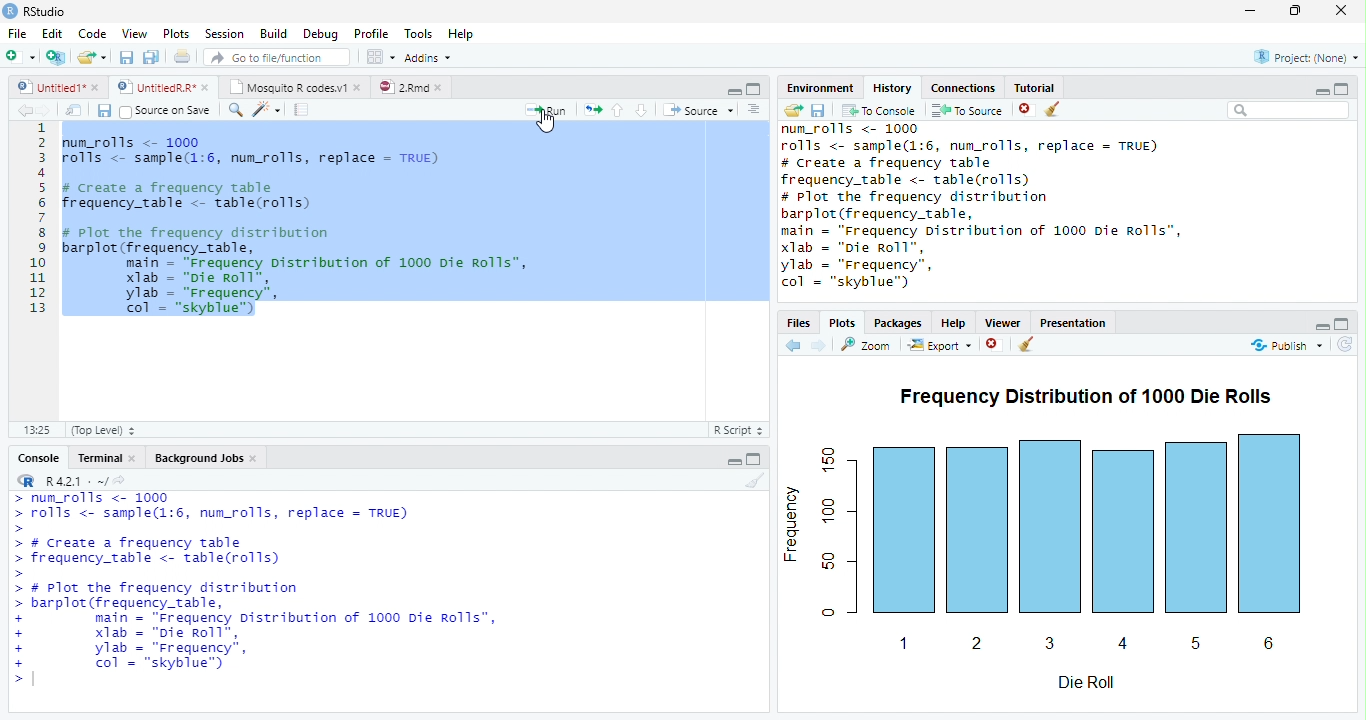  What do you see at coordinates (878, 109) in the screenshot?
I see `T0 Console` at bounding box center [878, 109].